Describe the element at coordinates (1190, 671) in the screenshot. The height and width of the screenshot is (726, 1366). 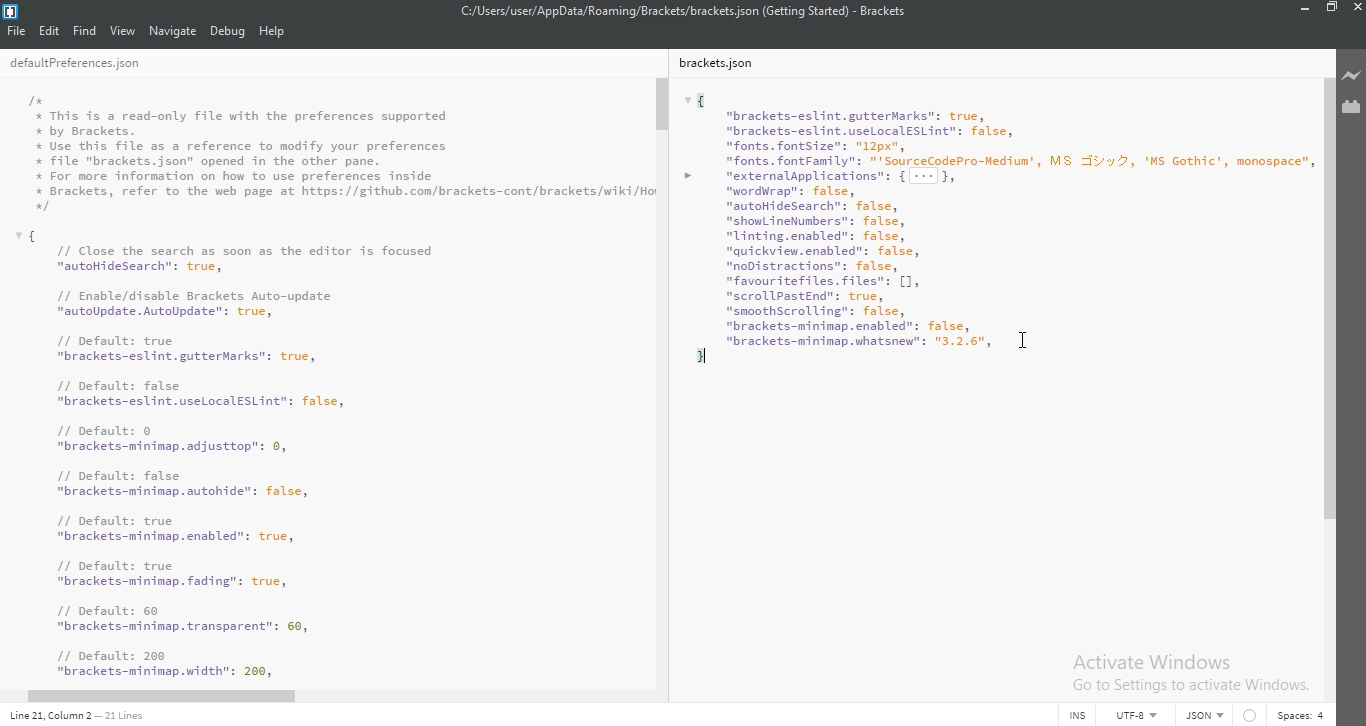
I see `Activate Windows
Go to Settings to activate Windows.` at that location.